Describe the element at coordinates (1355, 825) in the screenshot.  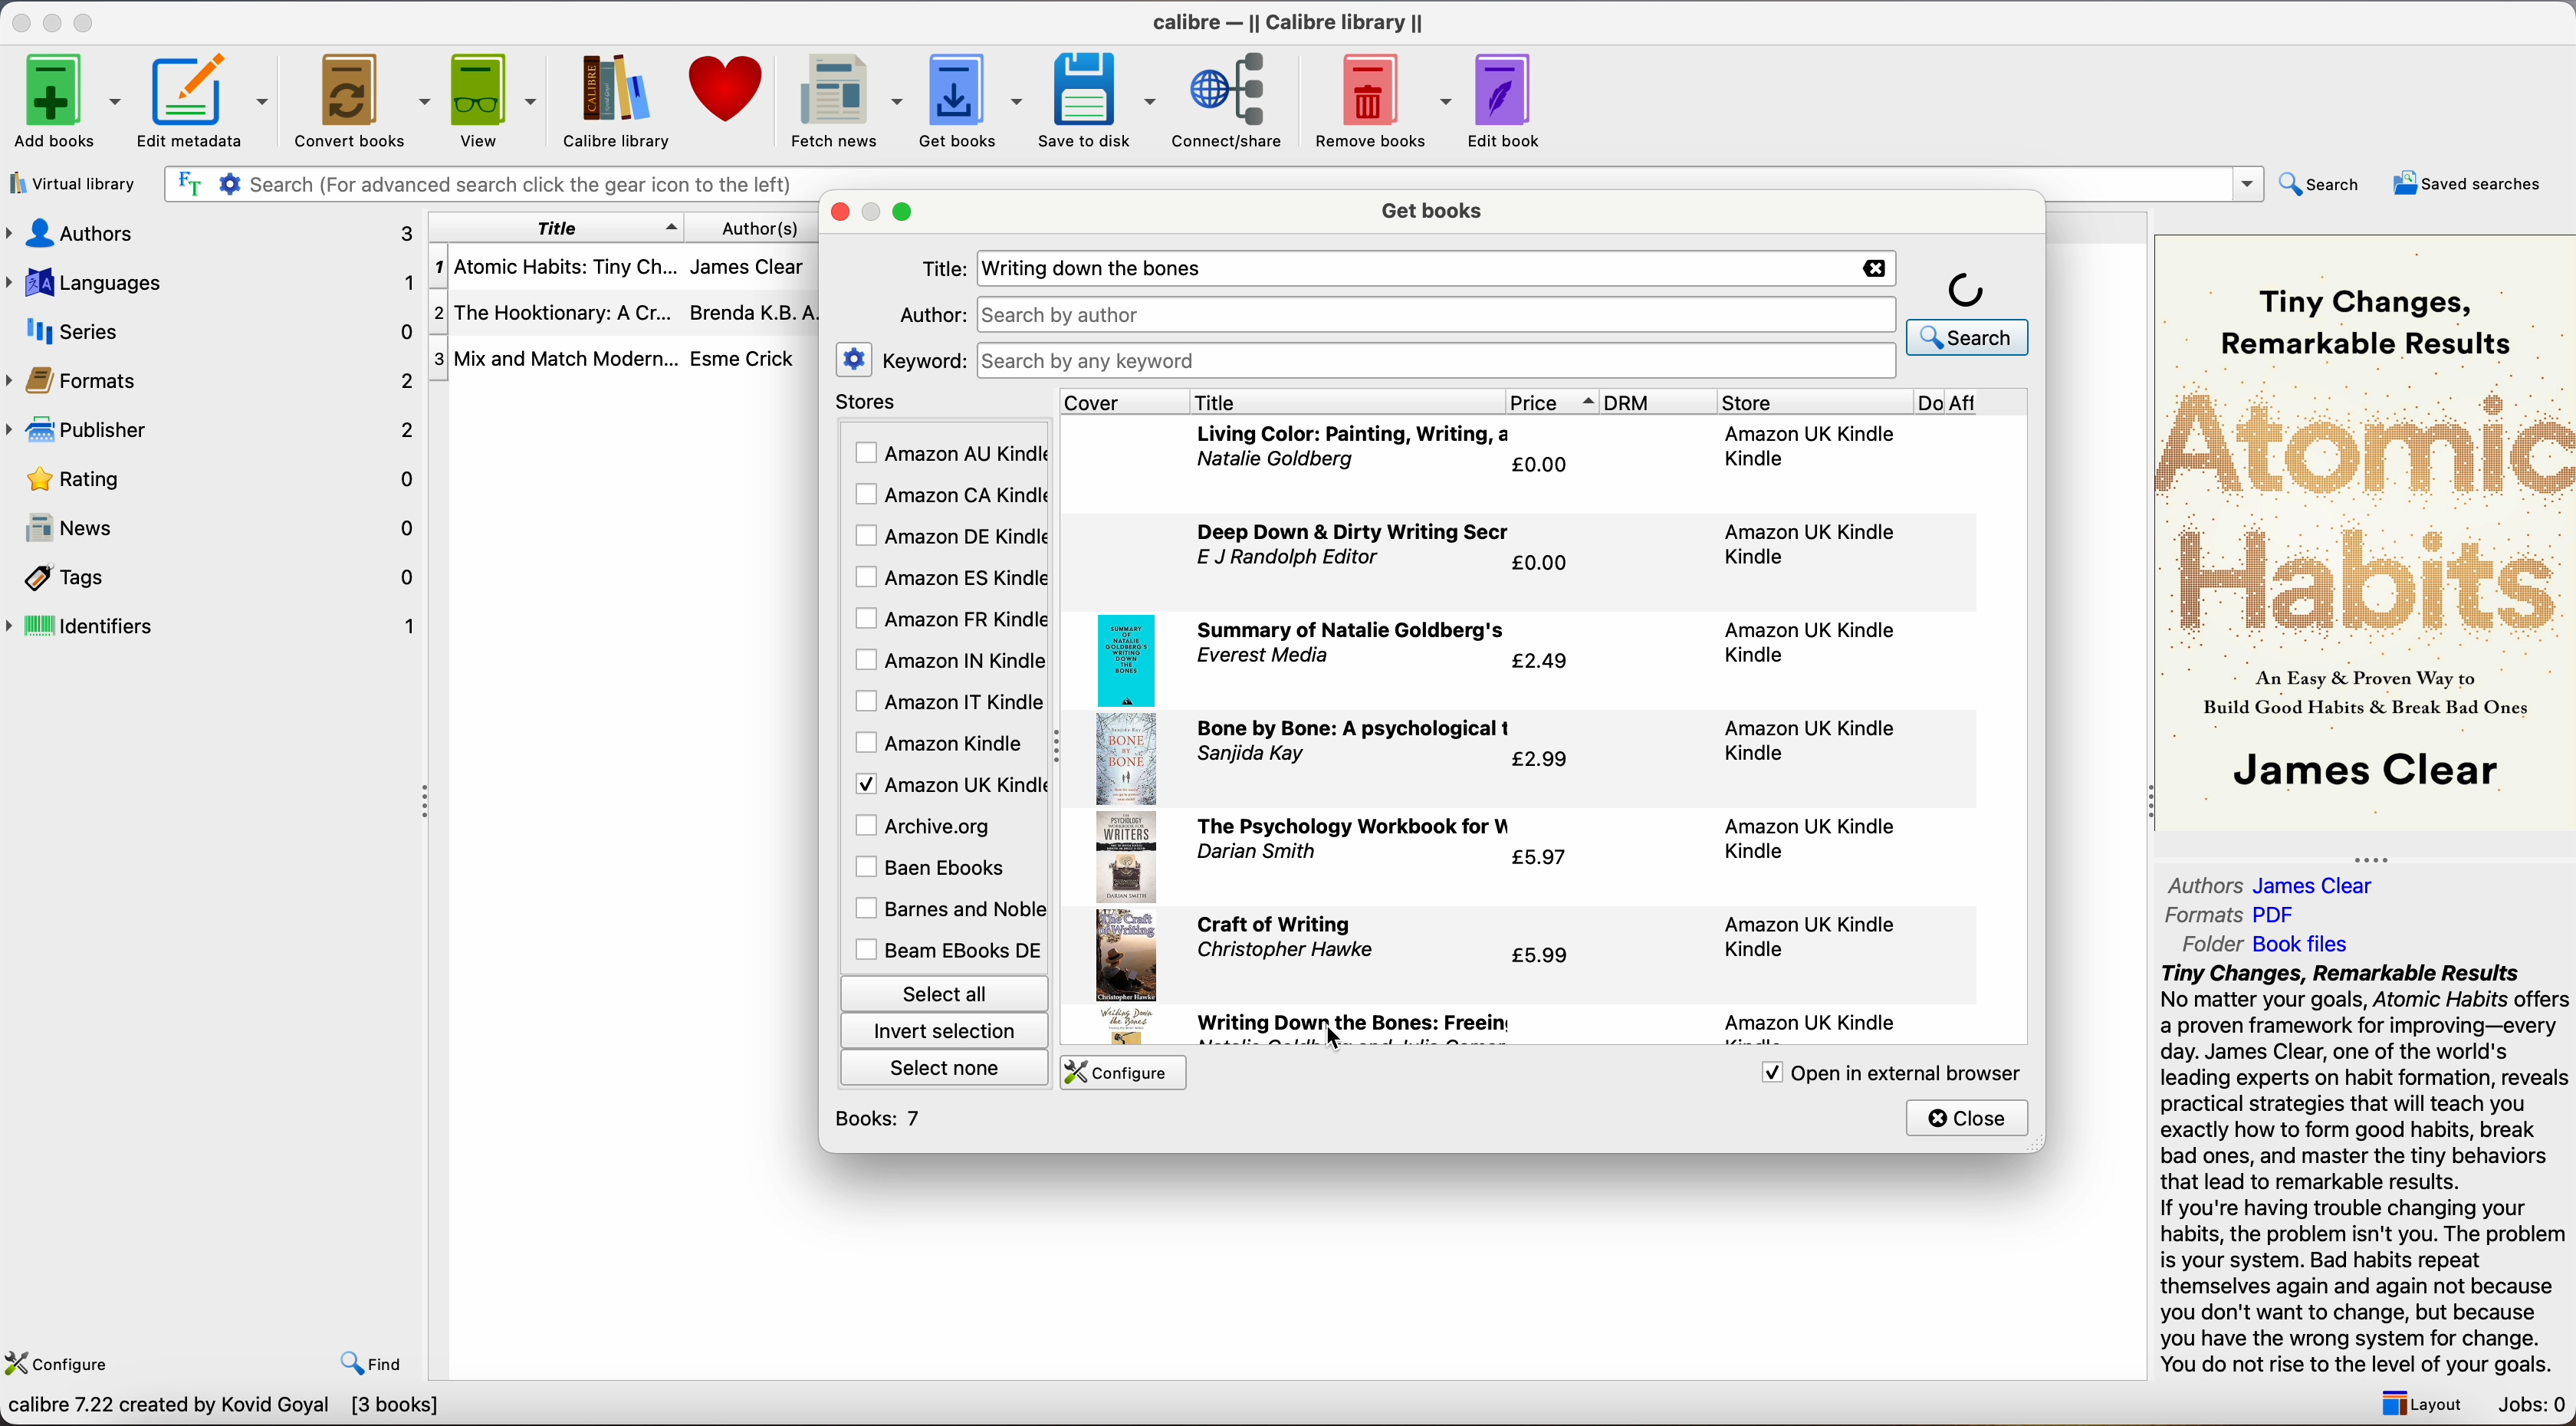
I see `the psychology workbook for` at that location.